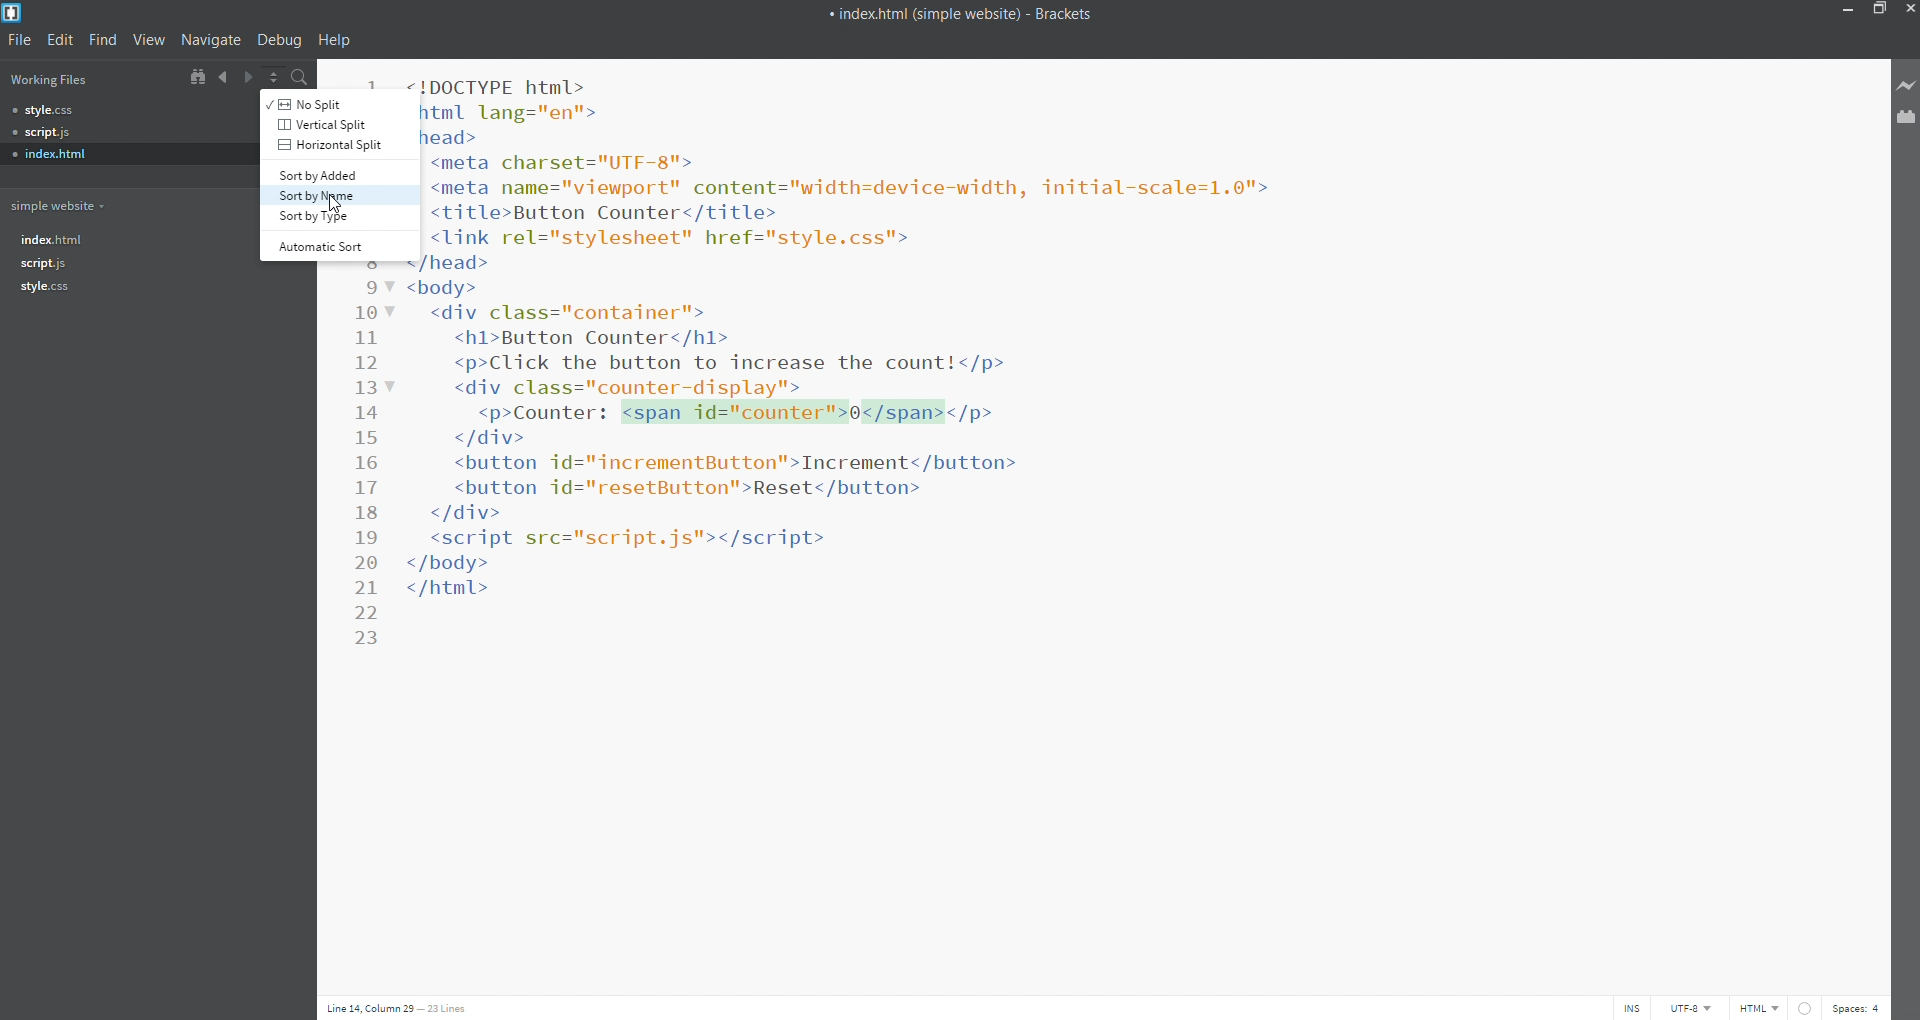 The width and height of the screenshot is (1920, 1020). Describe the element at coordinates (215, 40) in the screenshot. I see `navigate` at that location.